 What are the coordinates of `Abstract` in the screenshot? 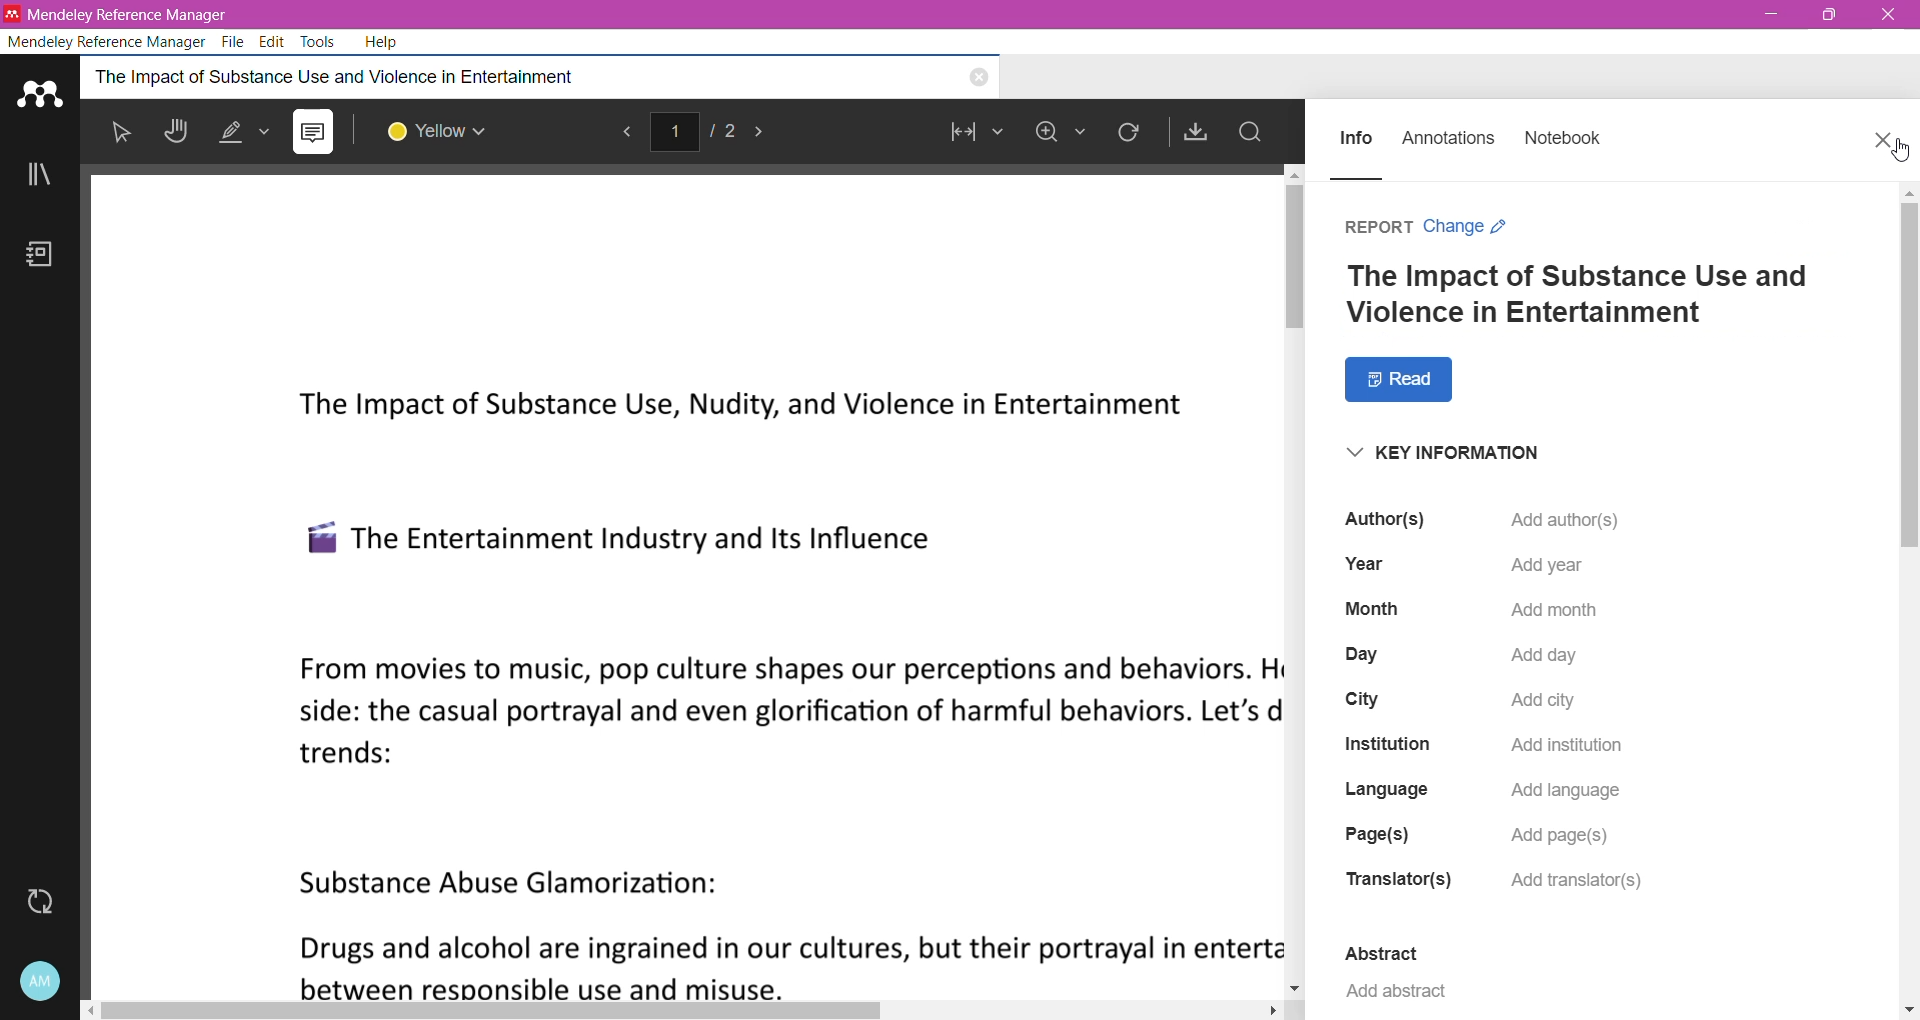 It's located at (1388, 954).